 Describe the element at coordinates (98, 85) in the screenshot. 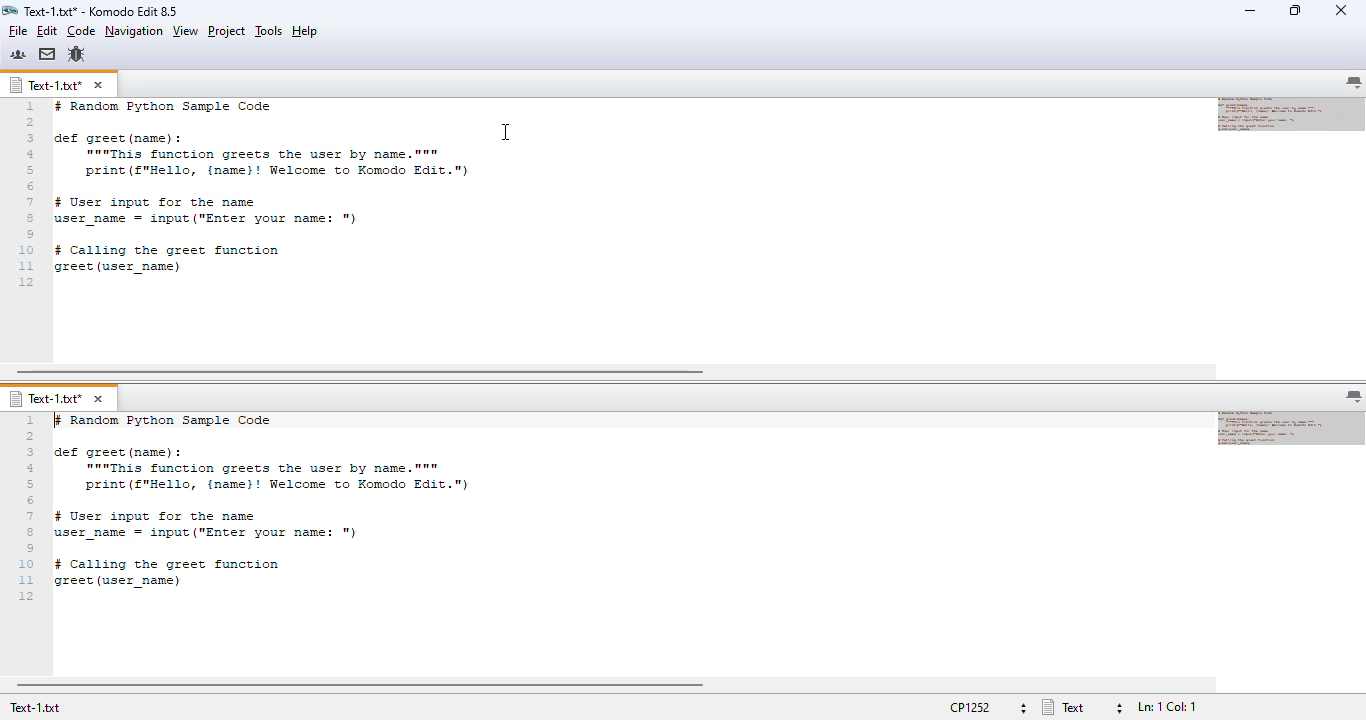

I see `close tab` at that location.